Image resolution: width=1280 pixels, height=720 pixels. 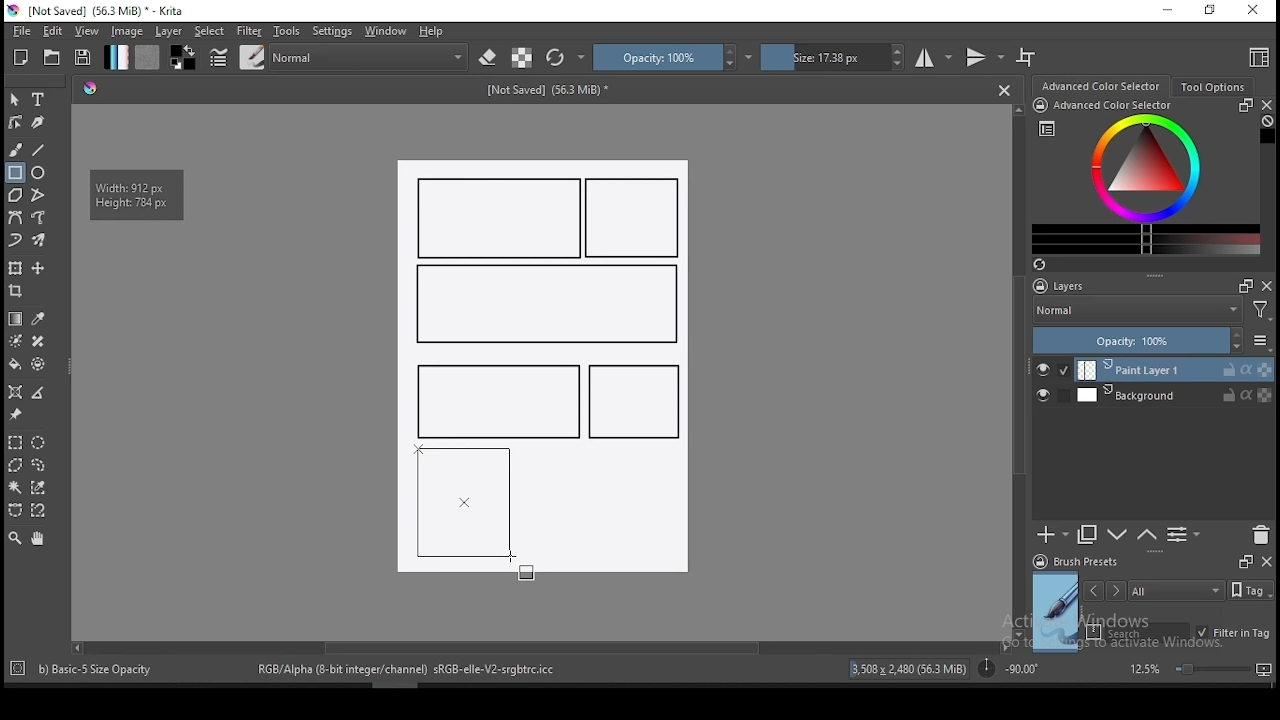 What do you see at coordinates (39, 150) in the screenshot?
I see `line tool` at bounding box center [39, 150].